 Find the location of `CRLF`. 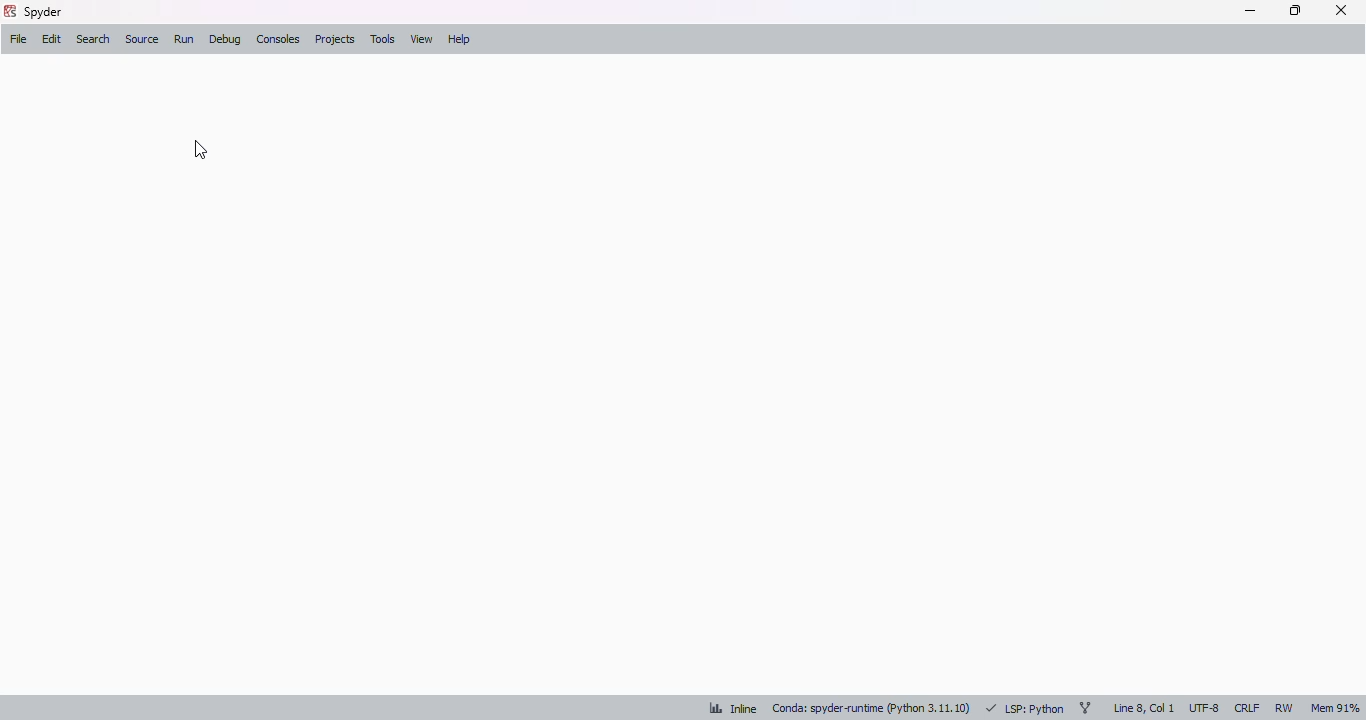

CRLF is located at coordinates (1247, 707).